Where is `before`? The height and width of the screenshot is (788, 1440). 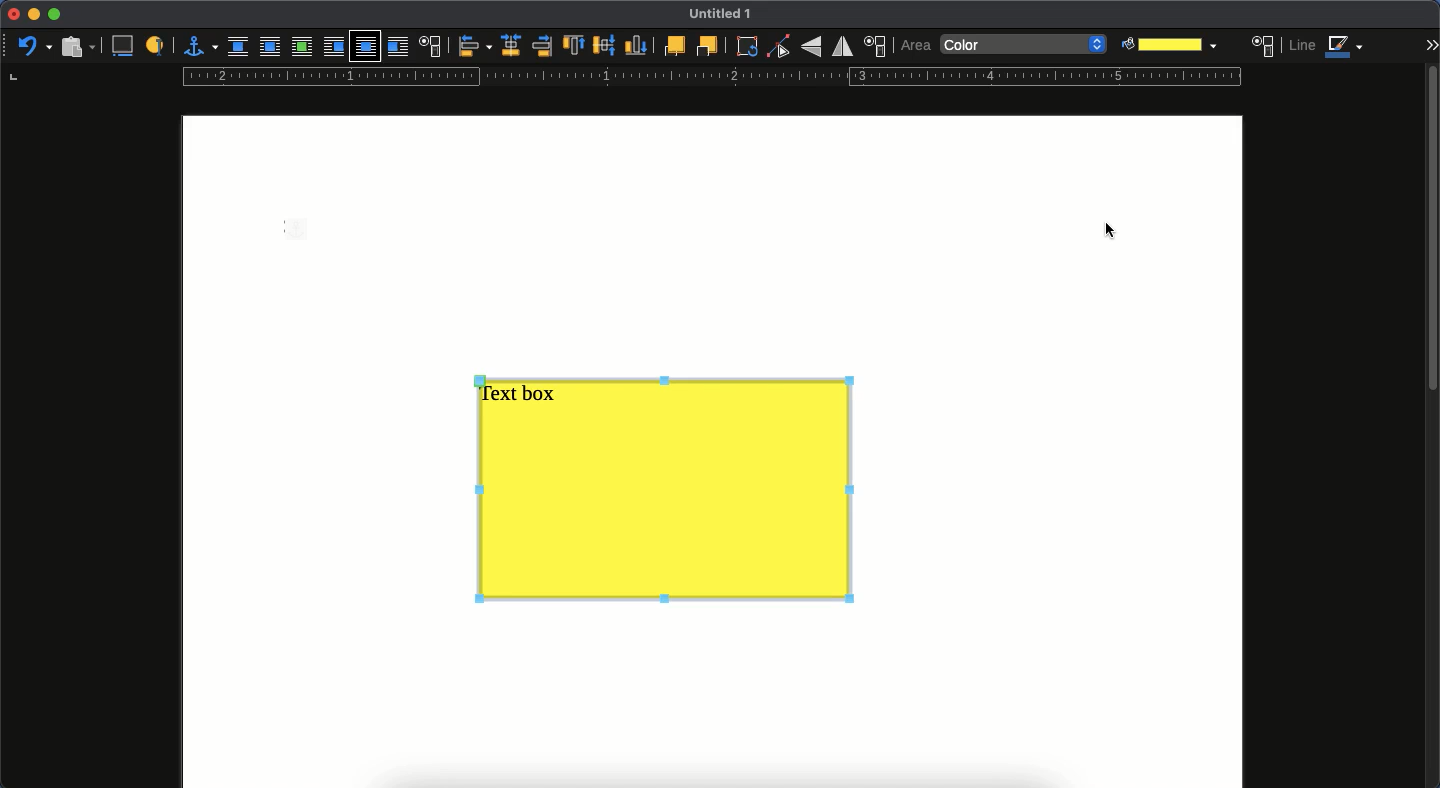 before is located at coordinates (332, 48).